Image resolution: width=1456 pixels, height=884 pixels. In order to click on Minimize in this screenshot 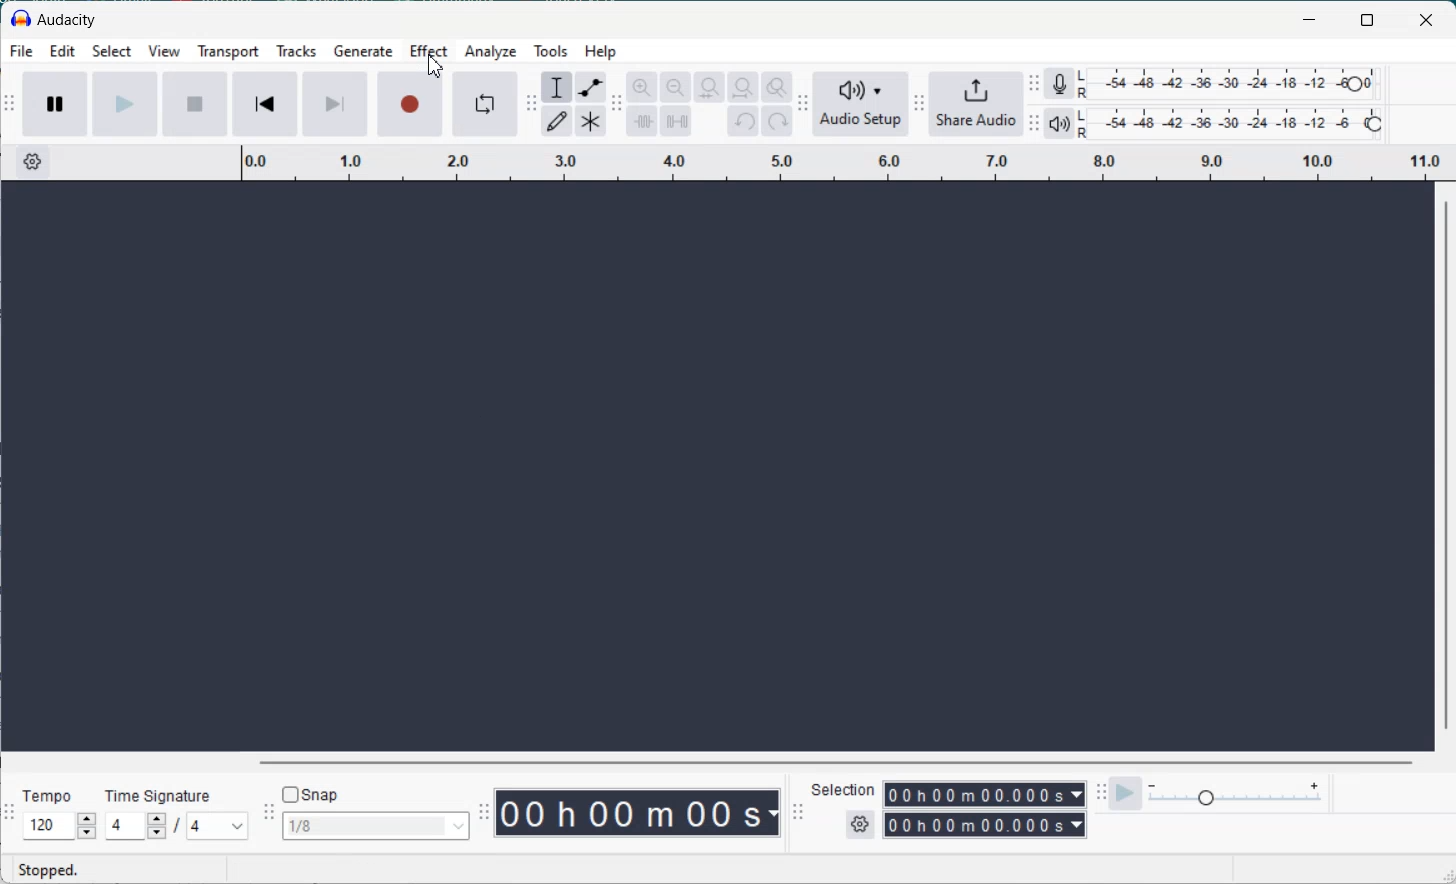, I will do `click(1309, 19)`.